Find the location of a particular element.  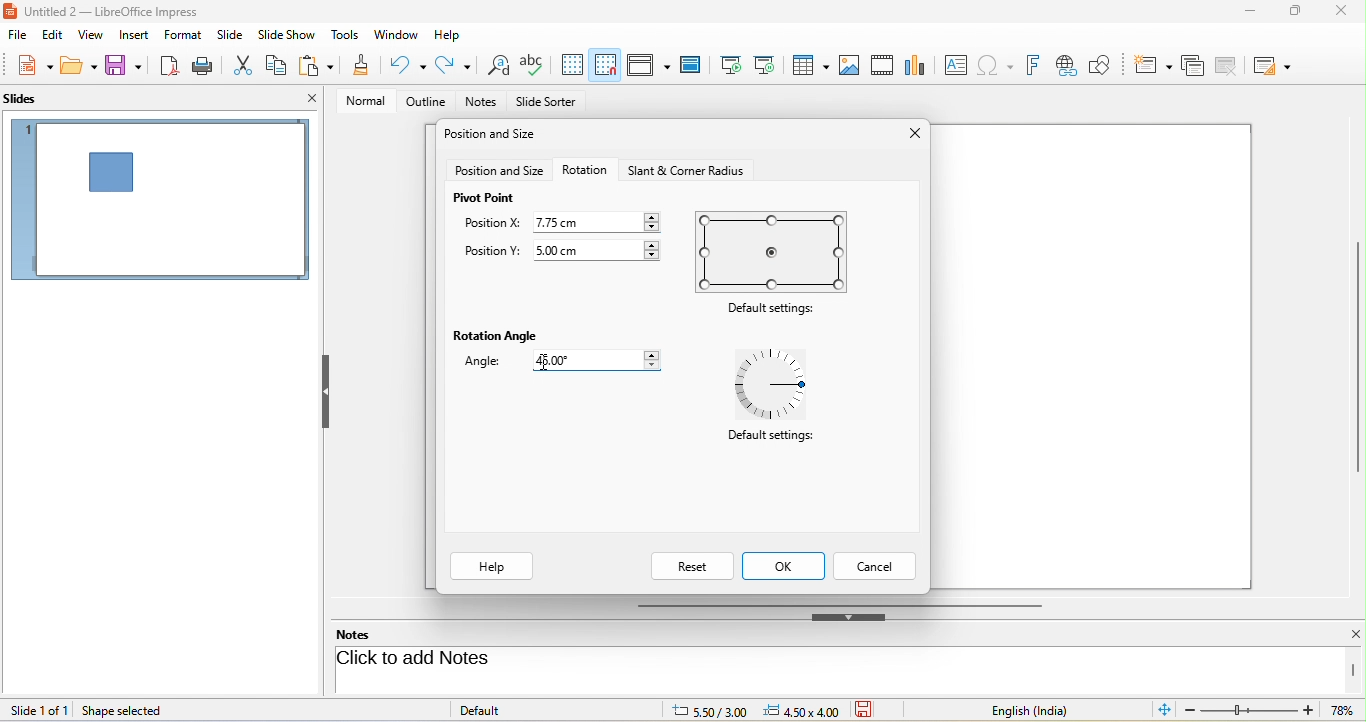

45.00 degree angle is located at coordinates (590, 360).